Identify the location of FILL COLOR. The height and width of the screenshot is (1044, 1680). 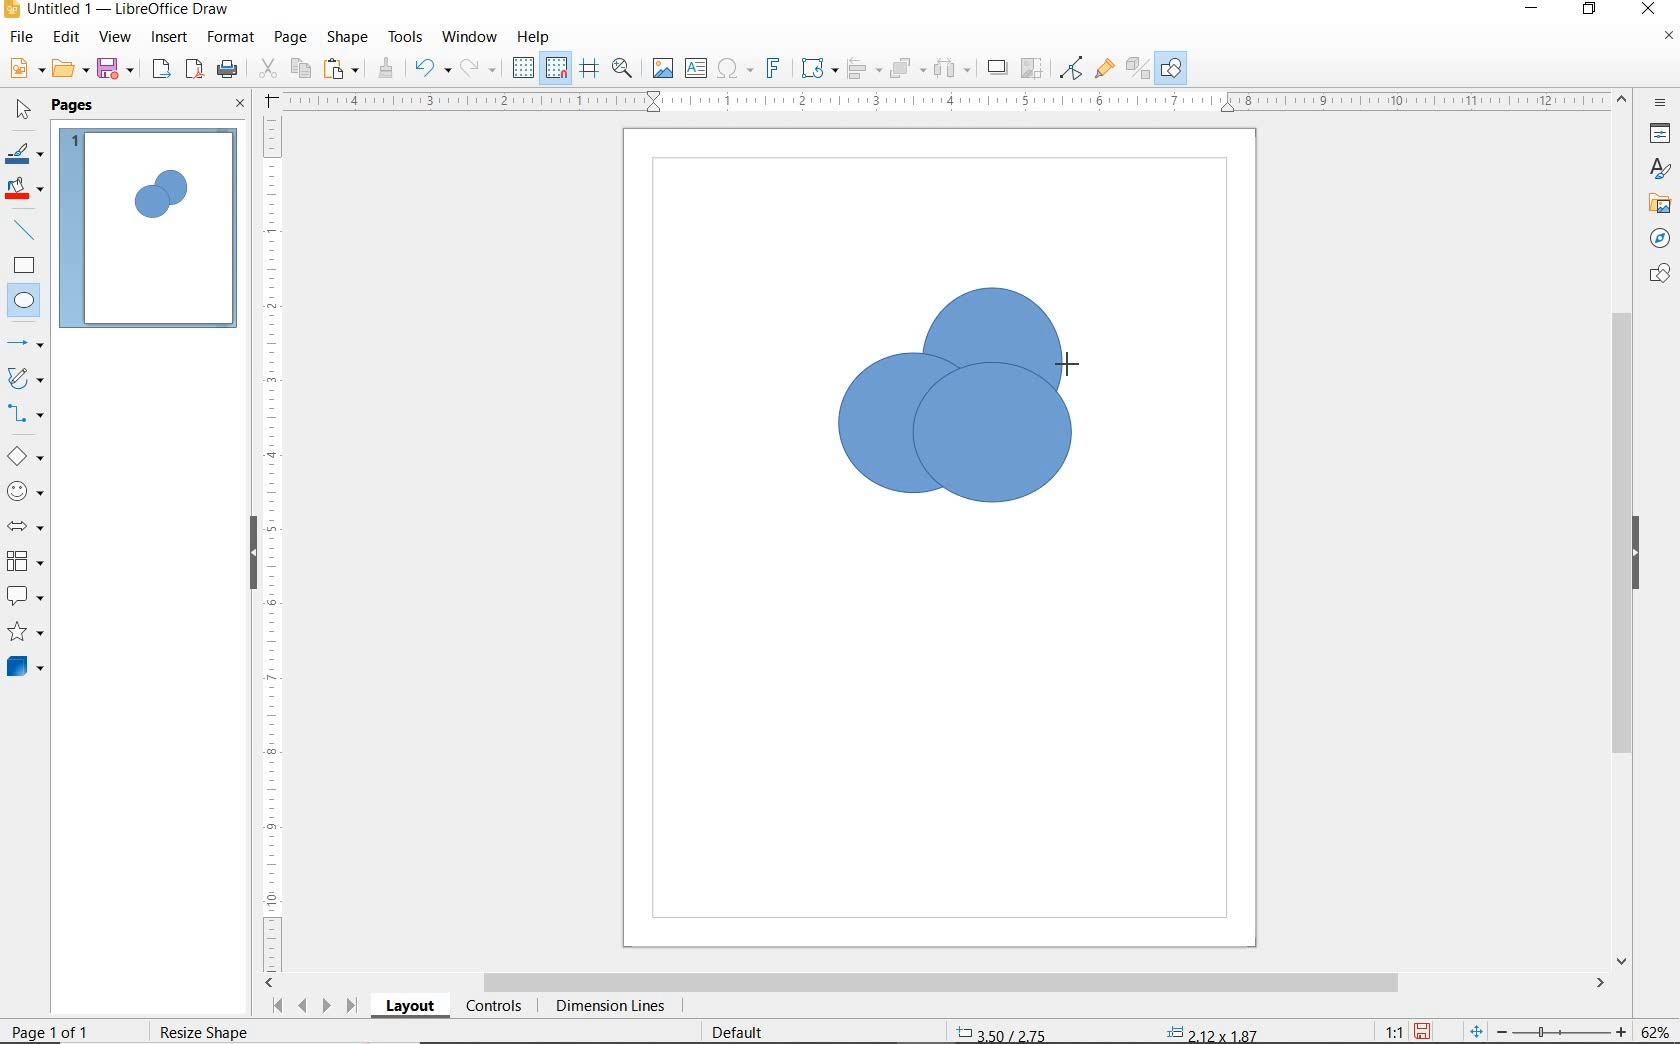
(26, 190).